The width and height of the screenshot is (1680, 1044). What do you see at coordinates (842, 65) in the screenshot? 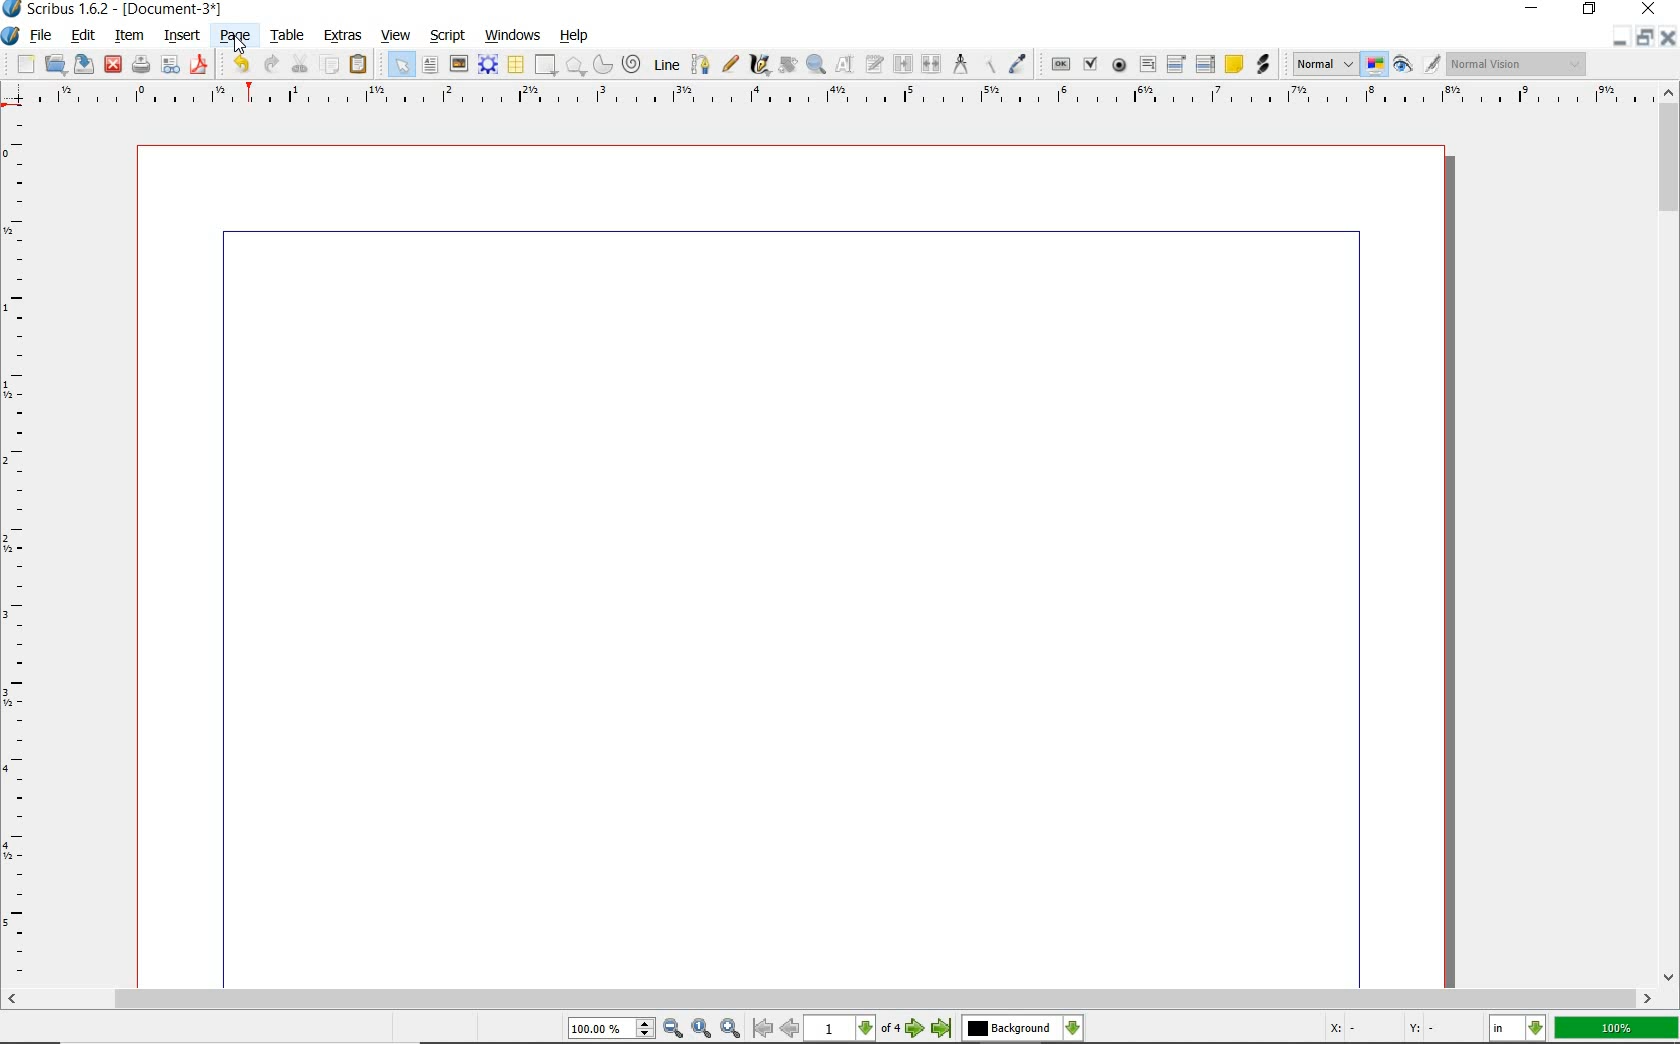
I see `edit contents of frame` at bounding box center [842, 65].